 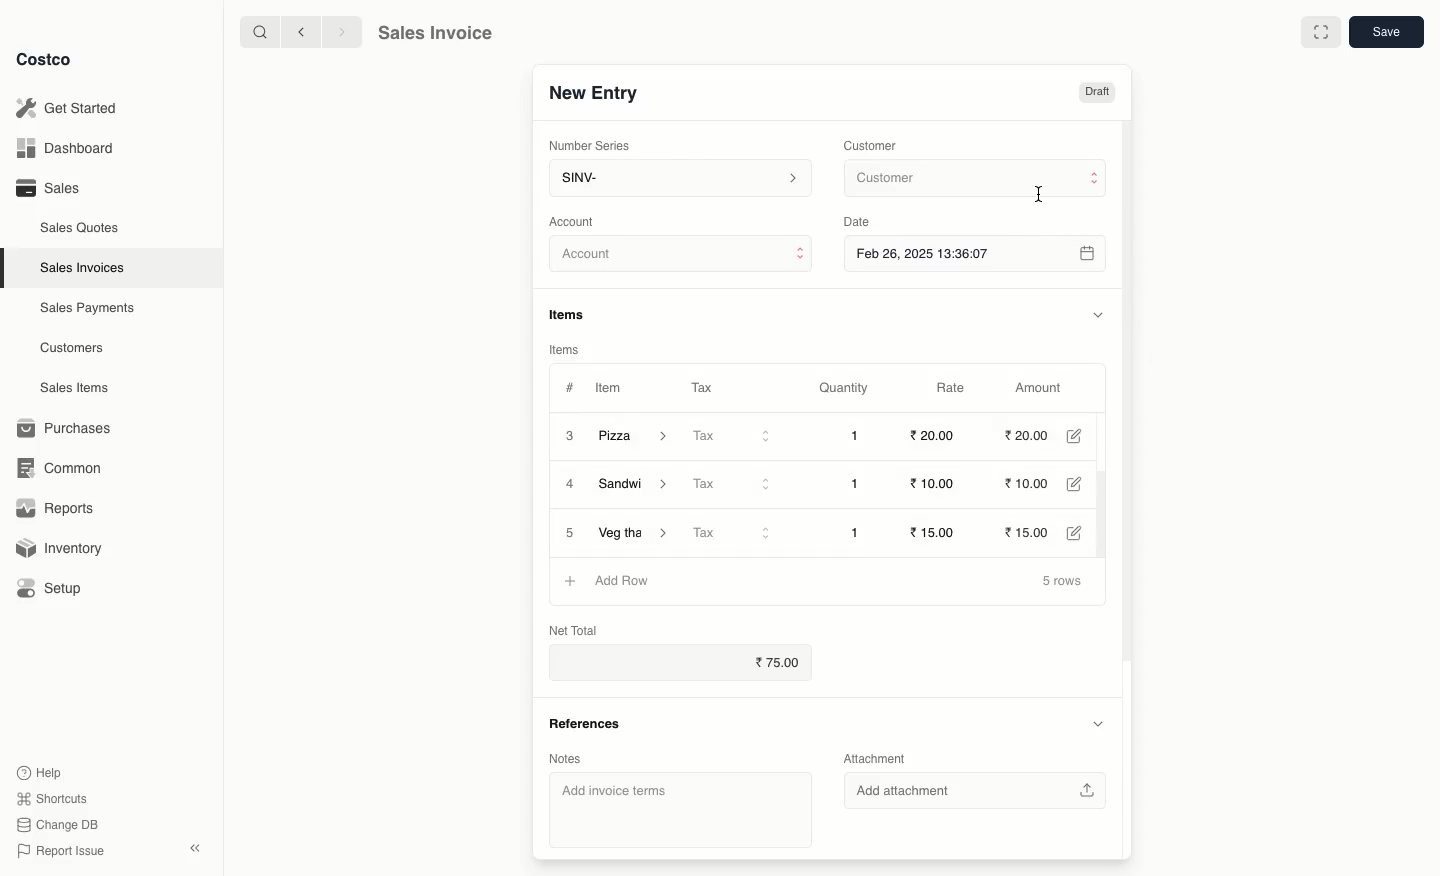 What do you see at coordinates (568, 435) in the screenshot?
I see `3` at bounding box center [568, 435].